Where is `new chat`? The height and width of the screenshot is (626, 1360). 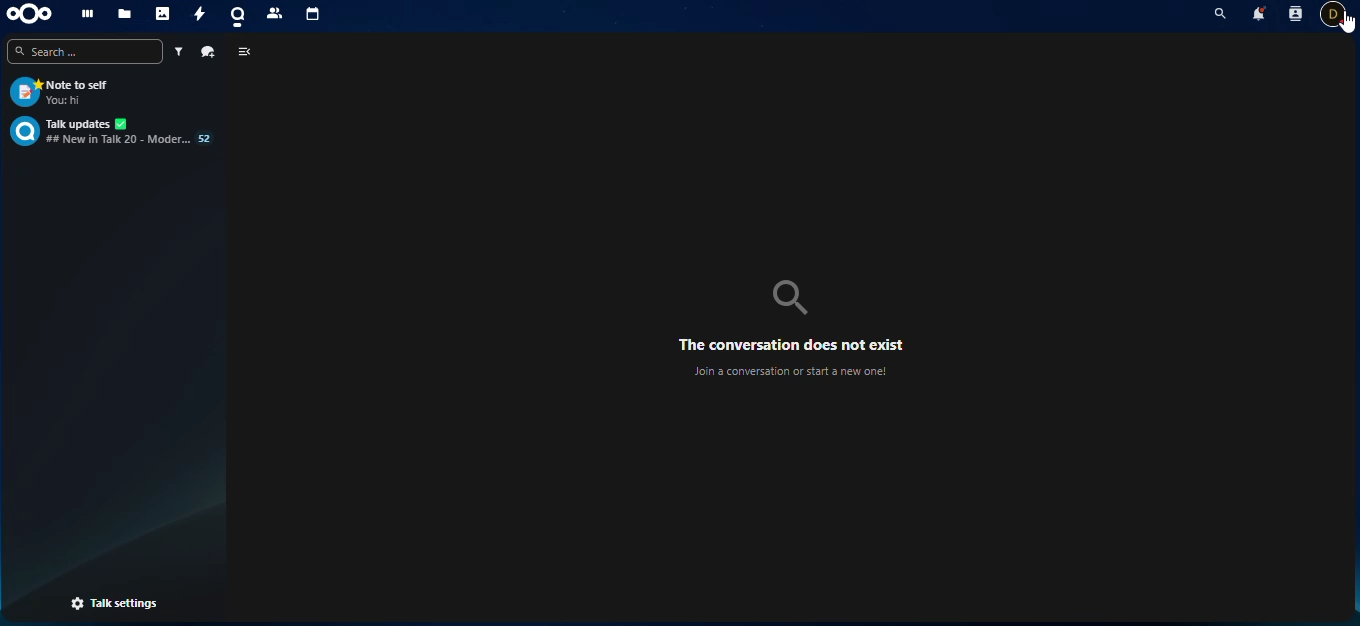 new chat is located at coordinates (208, 52).